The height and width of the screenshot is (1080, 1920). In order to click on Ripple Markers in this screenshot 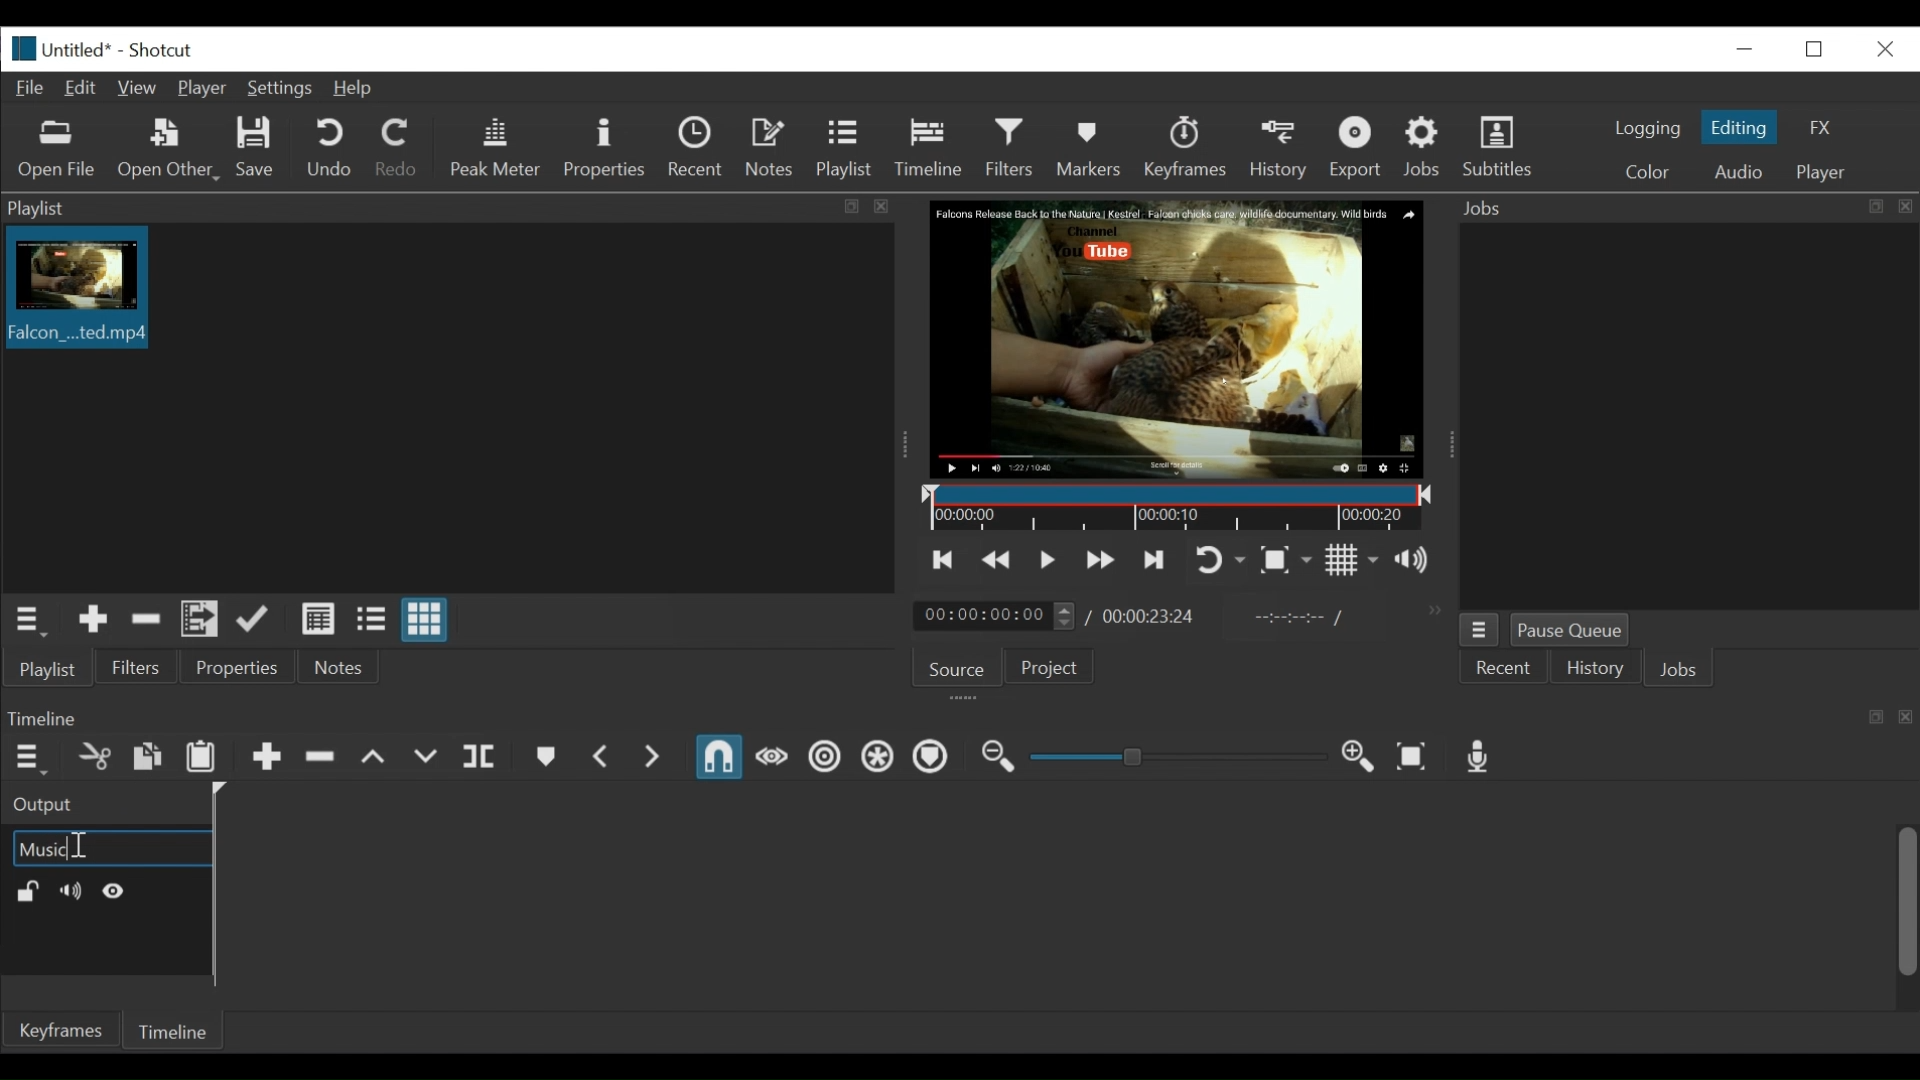, I will do `click(931, 758)`.